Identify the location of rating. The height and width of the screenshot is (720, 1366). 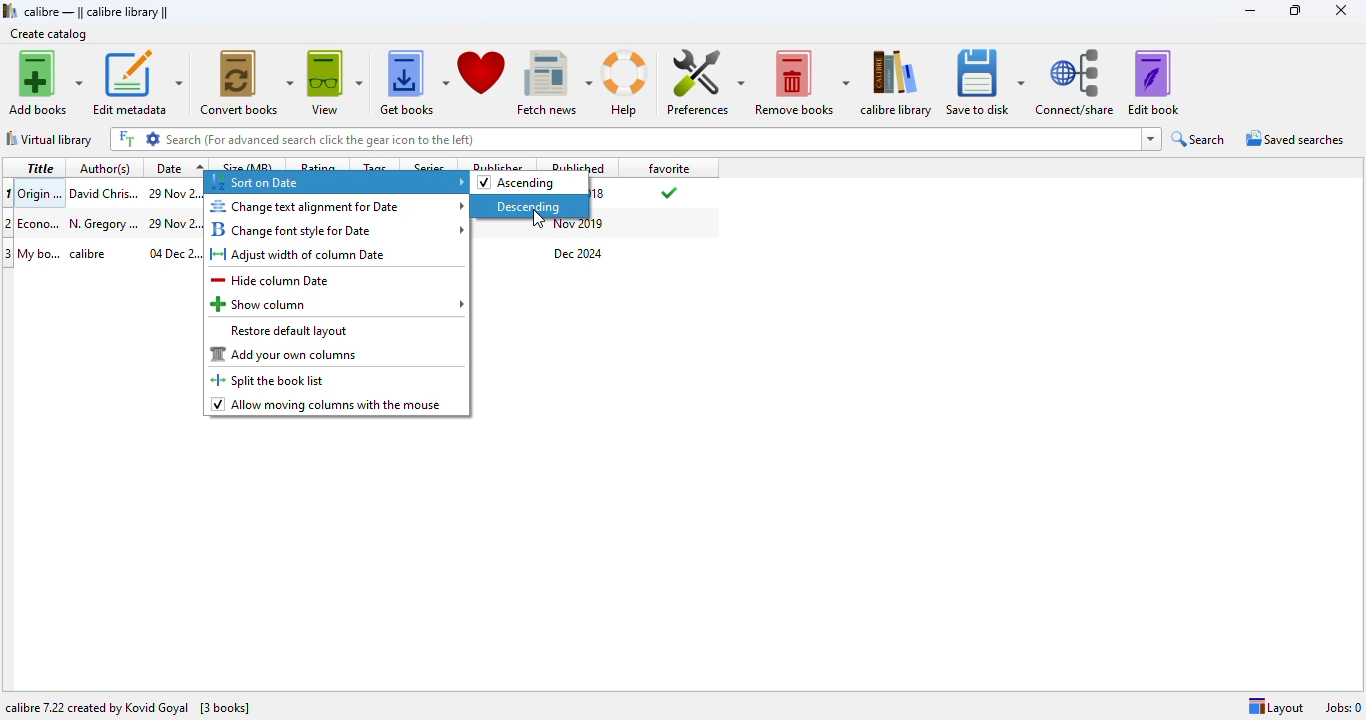
(318, 164).